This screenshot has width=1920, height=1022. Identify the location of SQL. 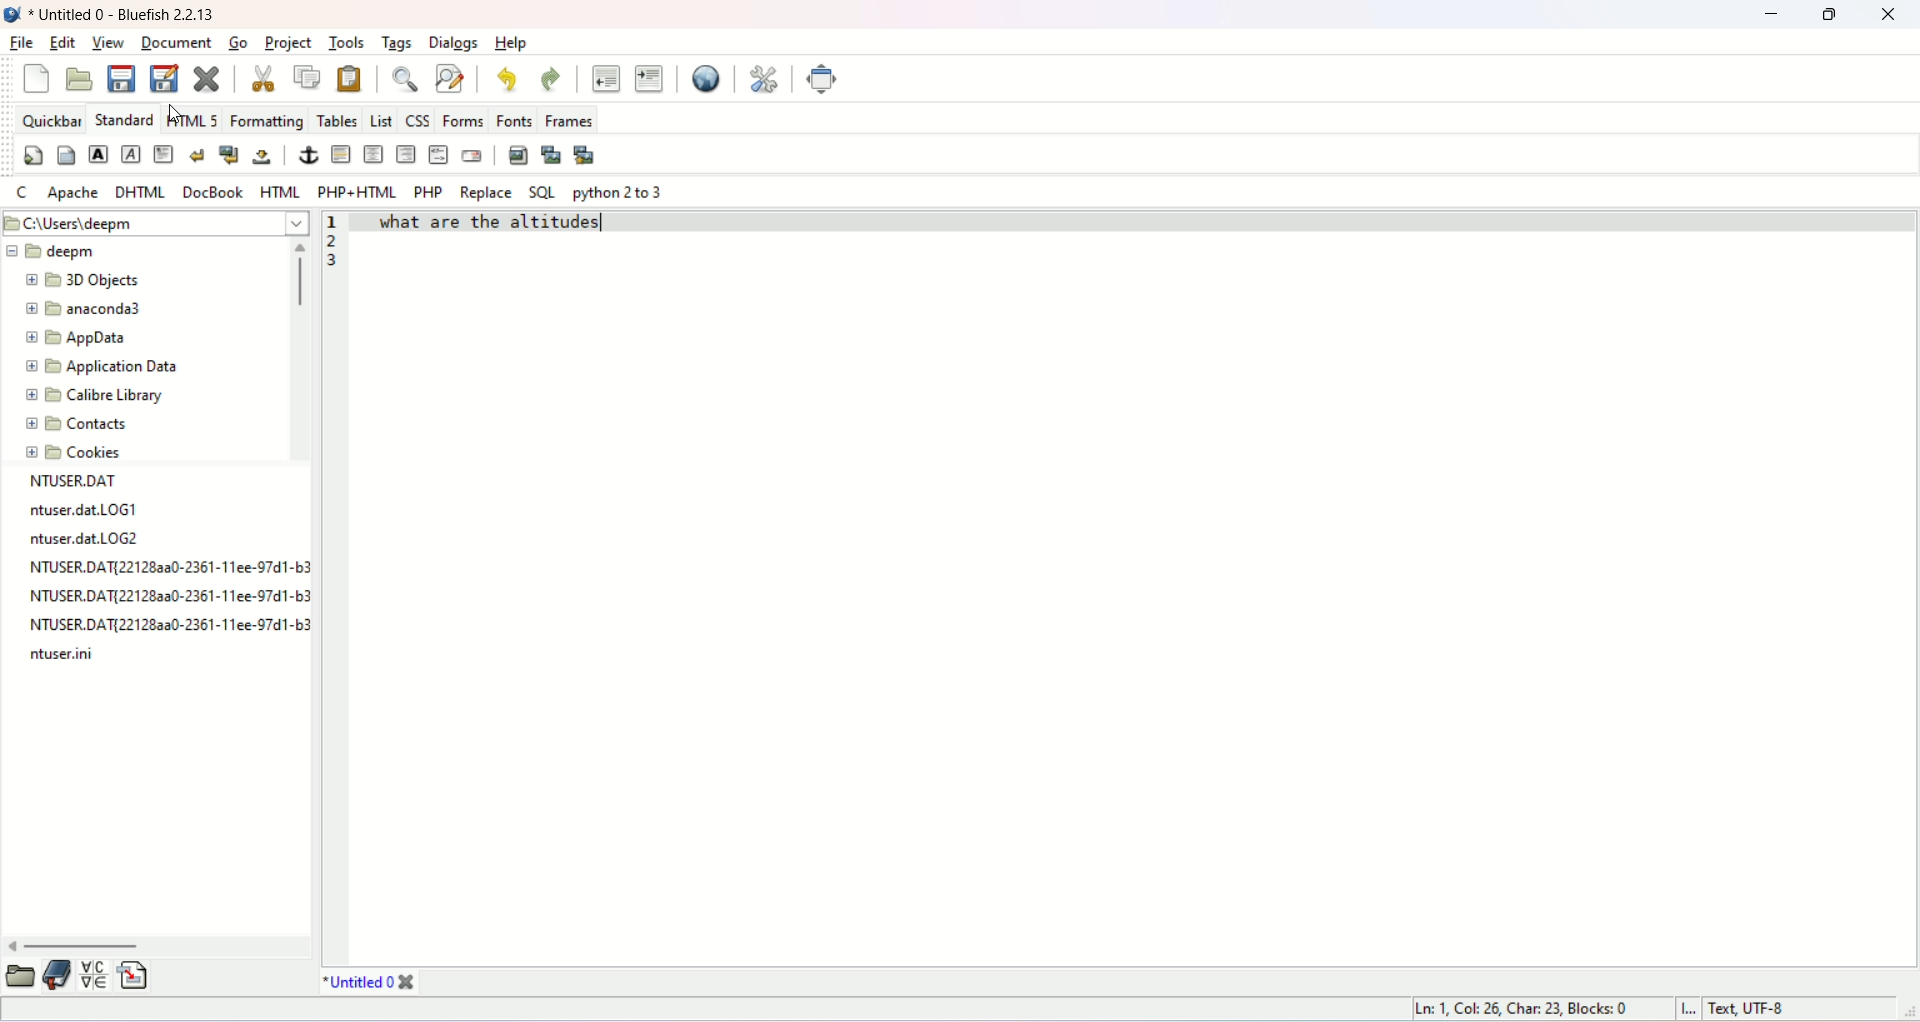
(542, 194).